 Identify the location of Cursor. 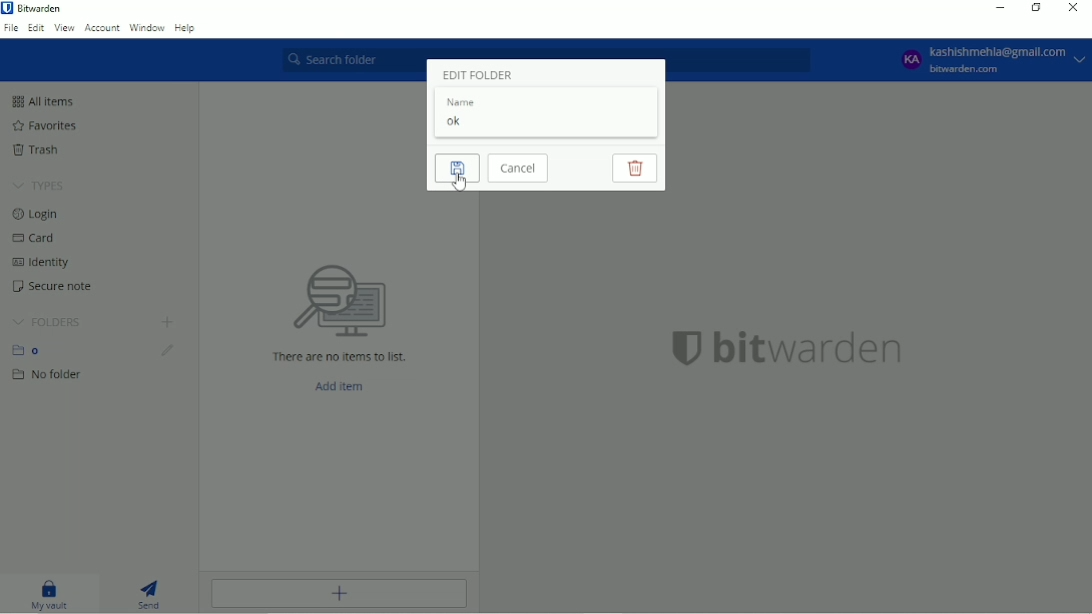
(459, 183).